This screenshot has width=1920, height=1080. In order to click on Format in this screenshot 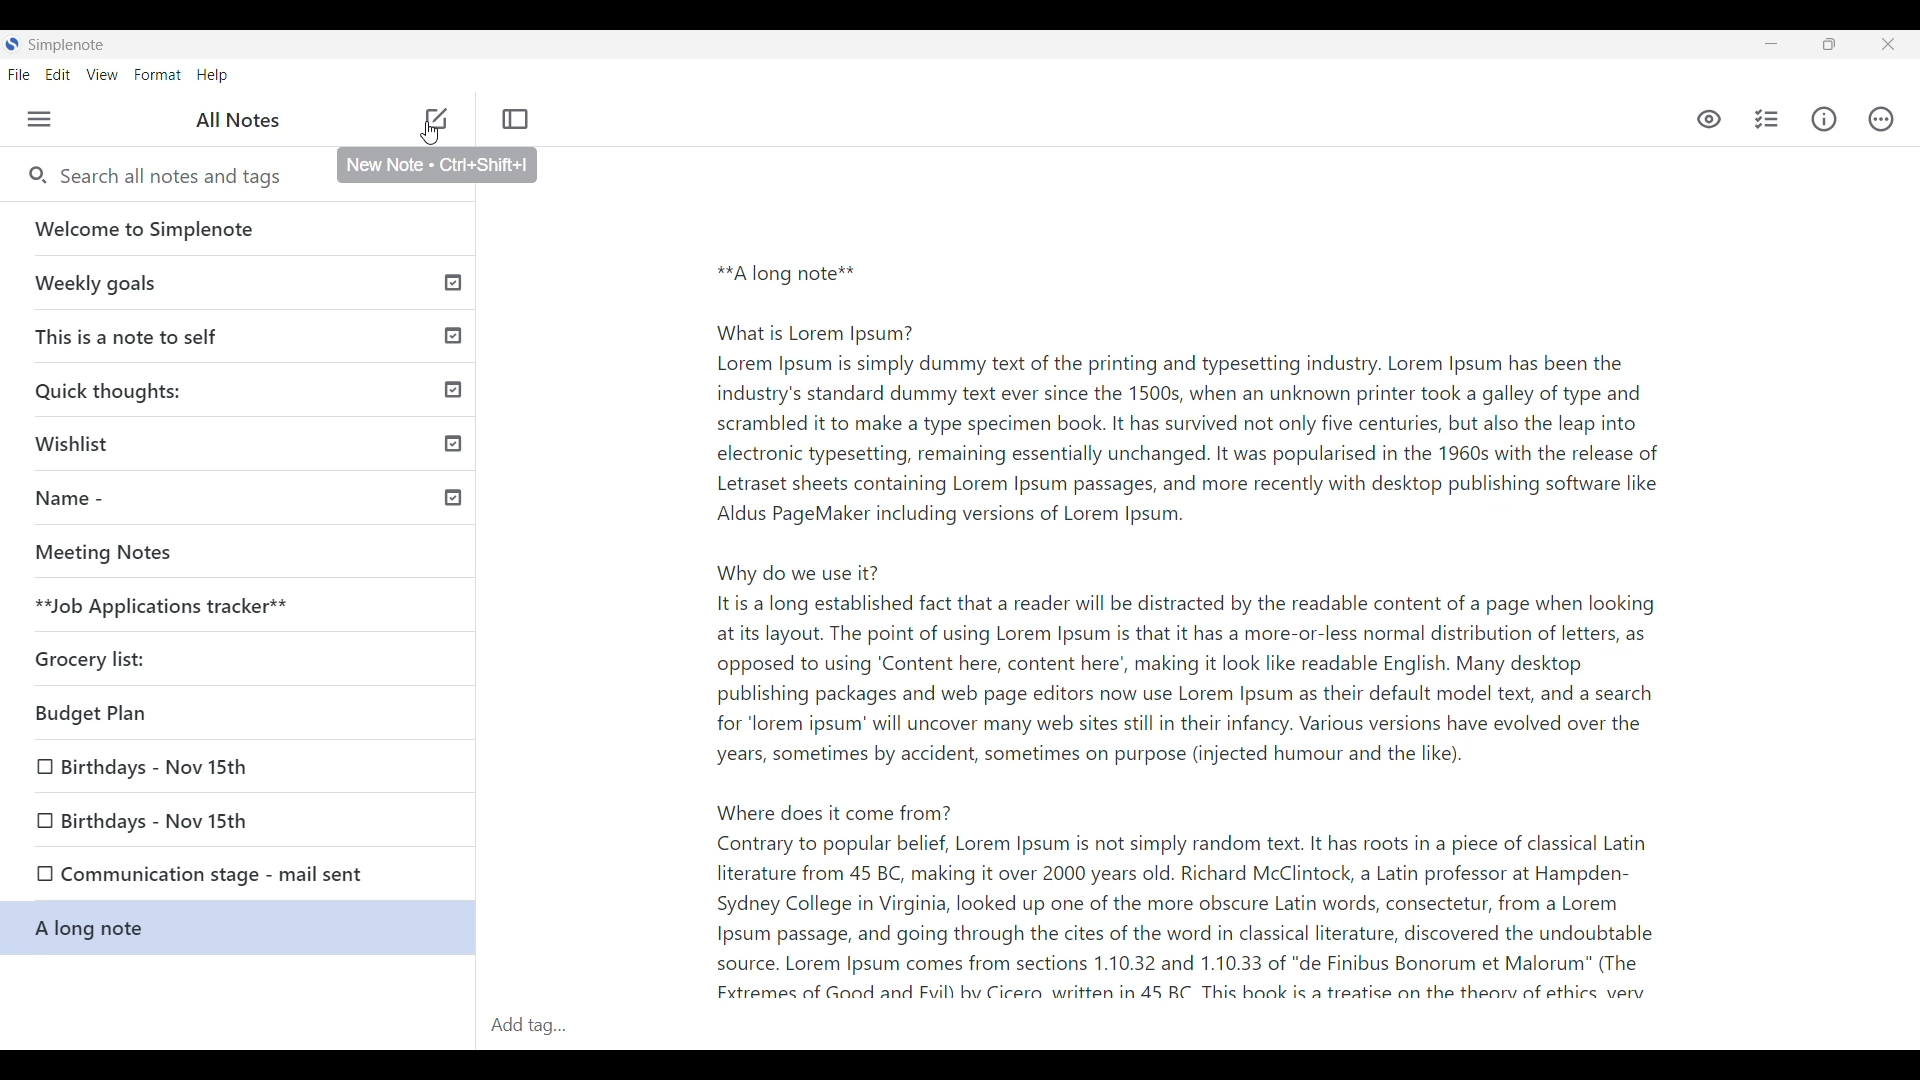, I will do `click(158, 75)`.